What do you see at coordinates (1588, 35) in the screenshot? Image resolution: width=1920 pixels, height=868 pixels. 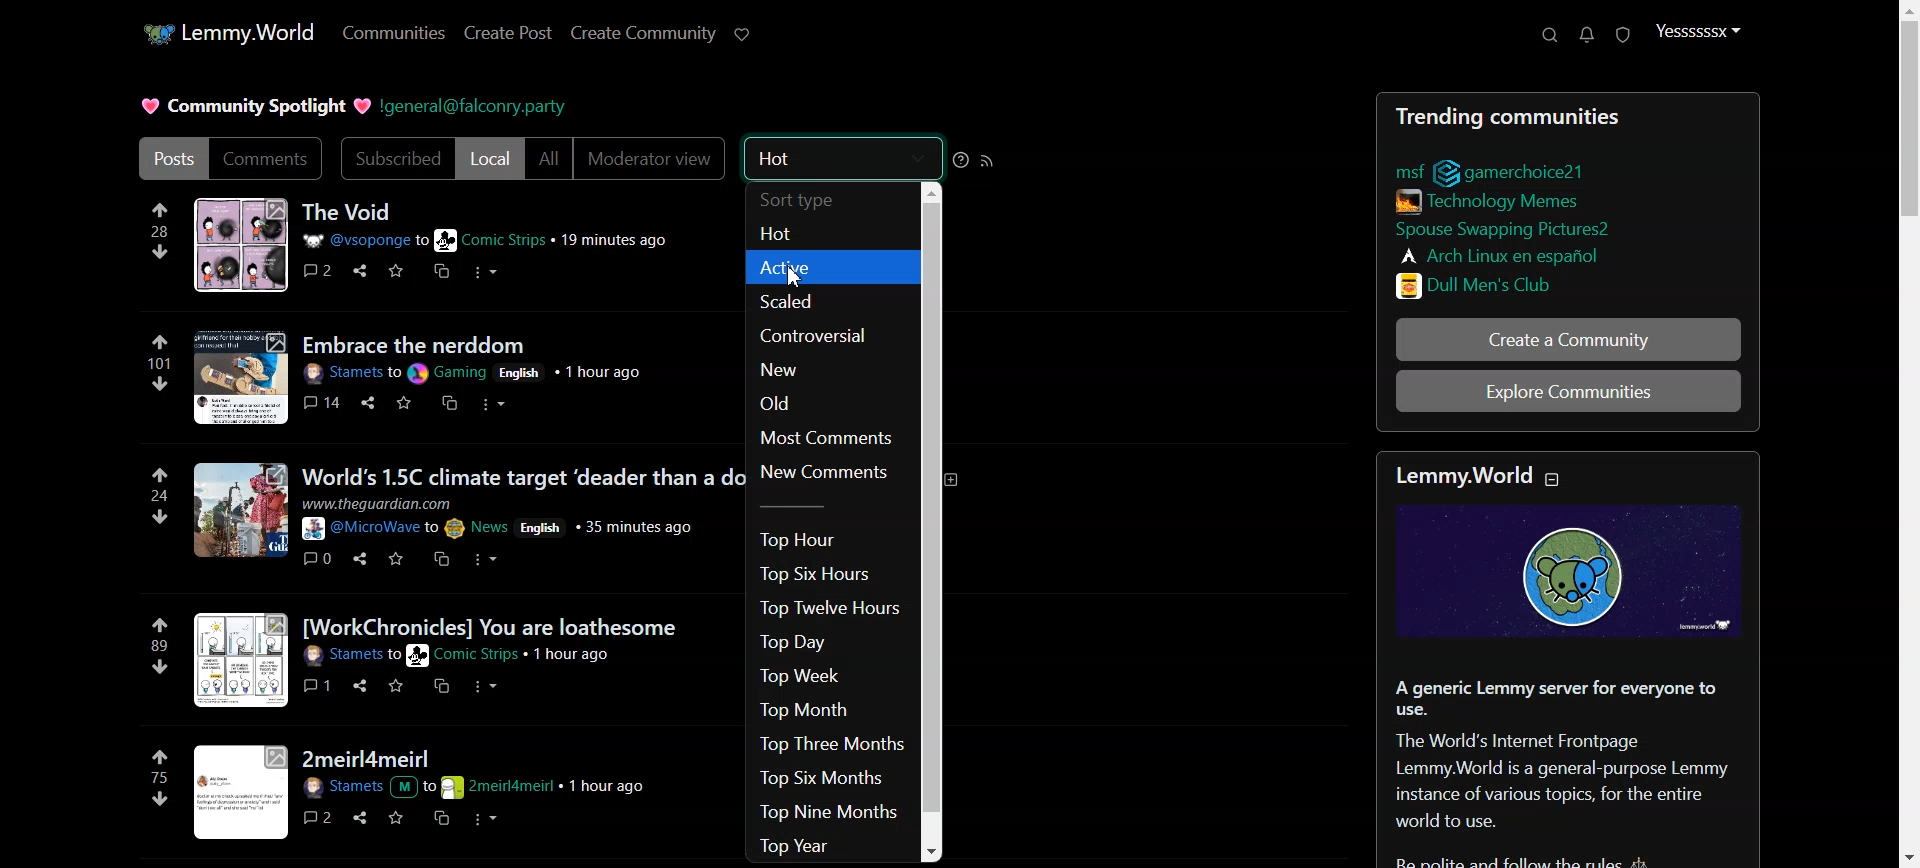 I see `Unread Message` at bounding box center [1588, 35].